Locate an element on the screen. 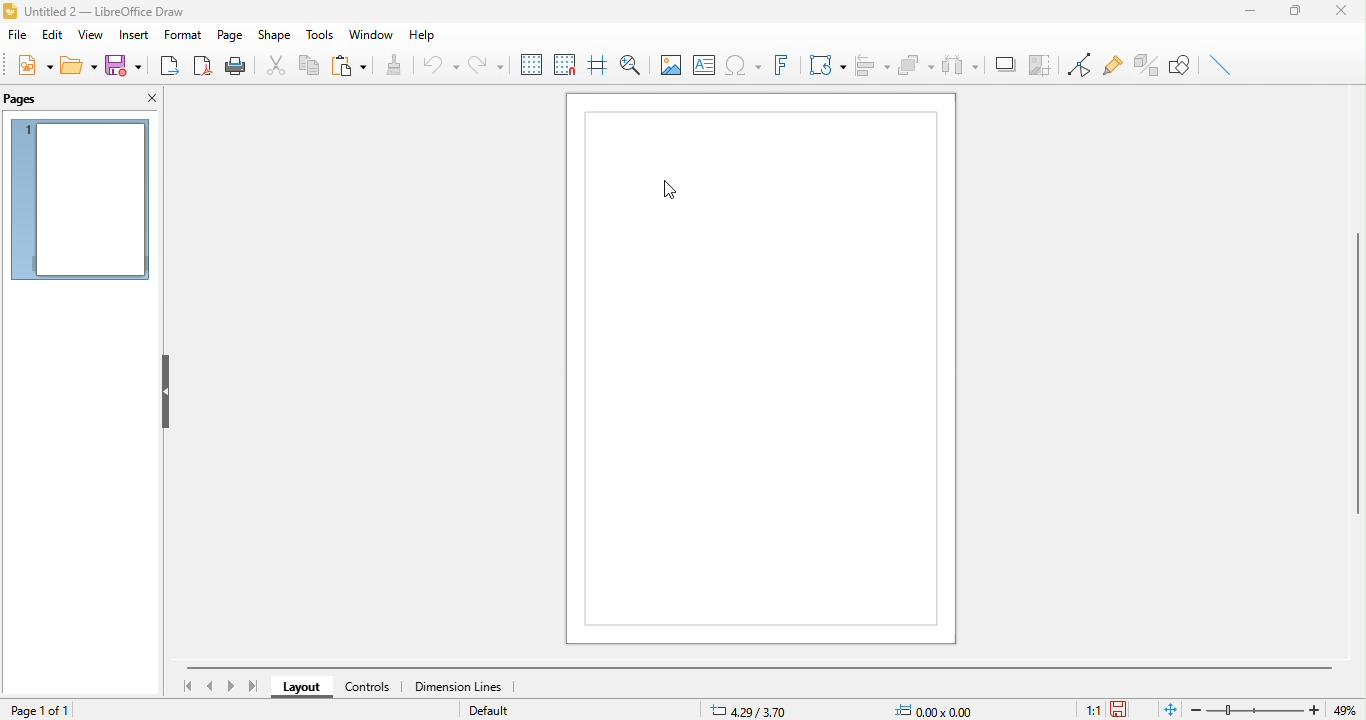 The image size is (1366, 720). page is located at coordinates (227, 37).